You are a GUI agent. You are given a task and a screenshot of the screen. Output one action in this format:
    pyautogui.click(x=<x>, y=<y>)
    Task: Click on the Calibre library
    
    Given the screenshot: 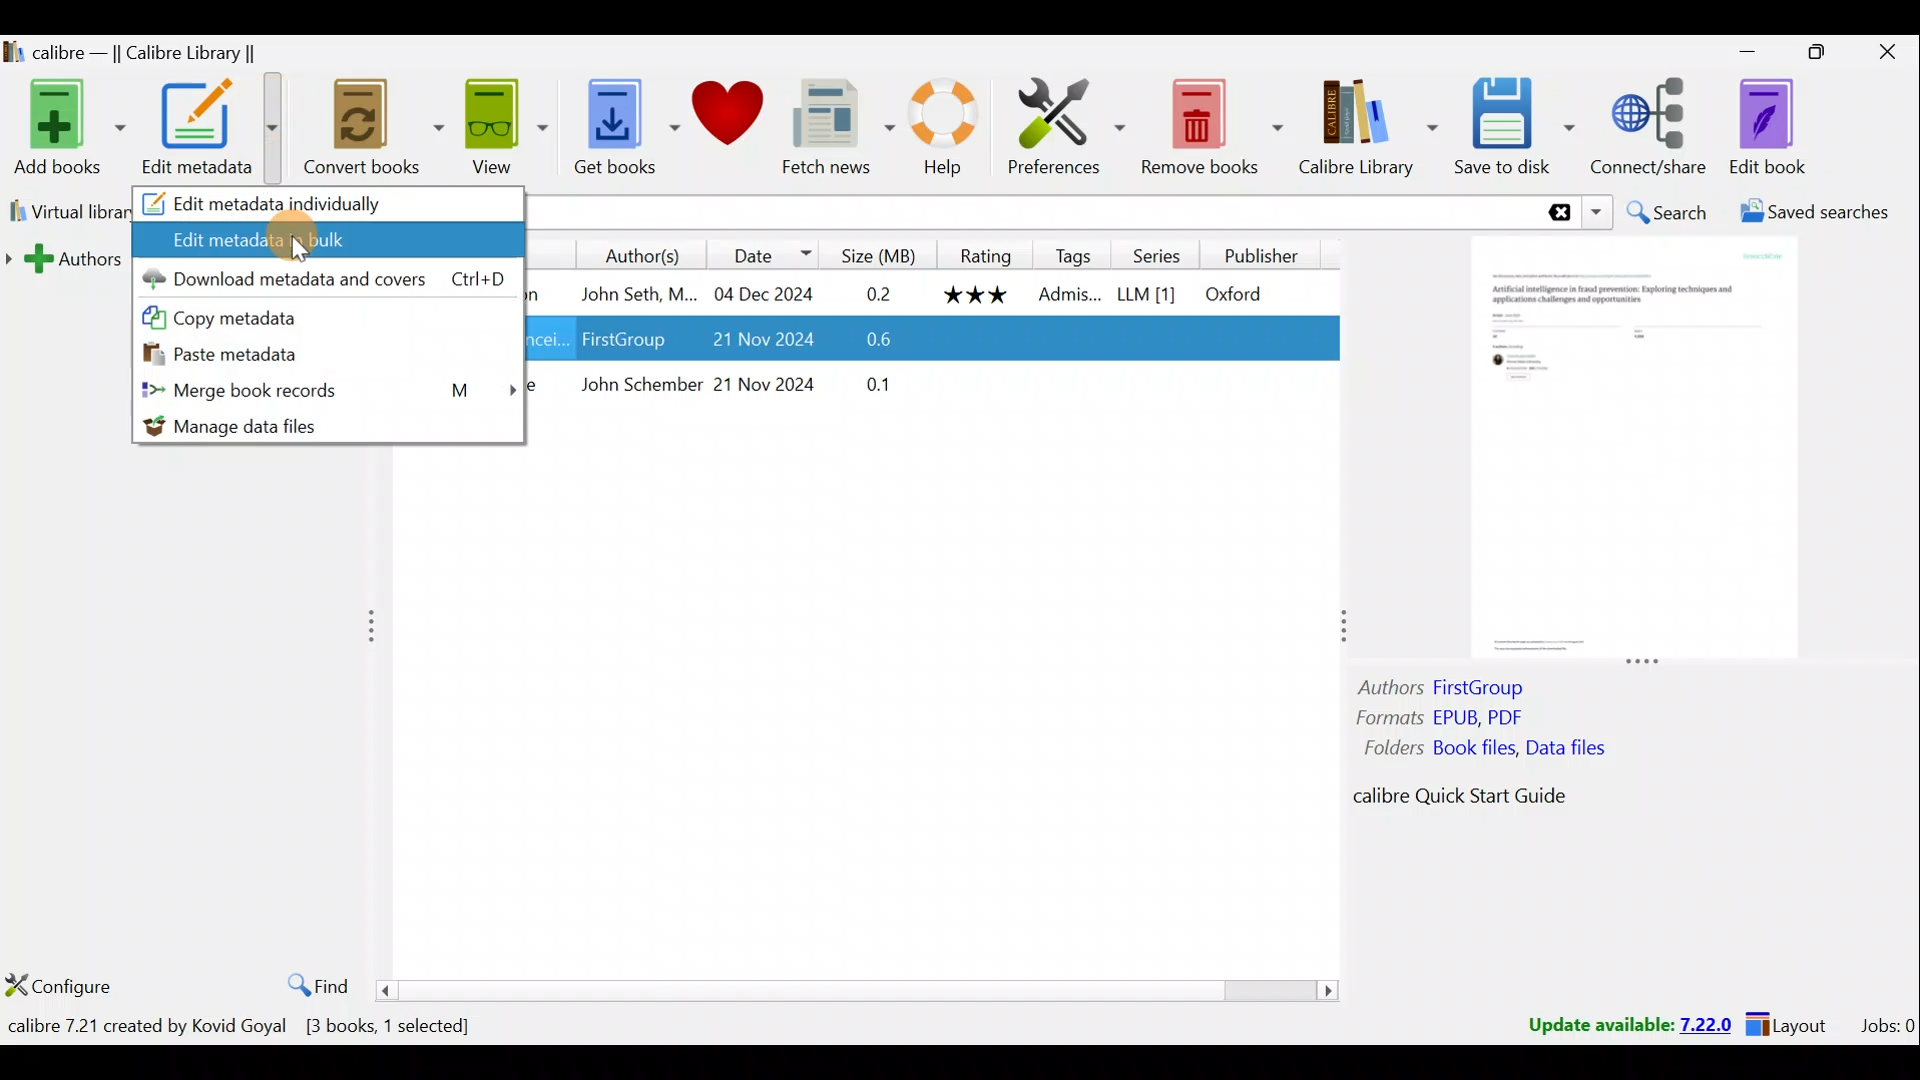 What is the action you would take?
    pyautogui.click(x=1360, y=127)
    